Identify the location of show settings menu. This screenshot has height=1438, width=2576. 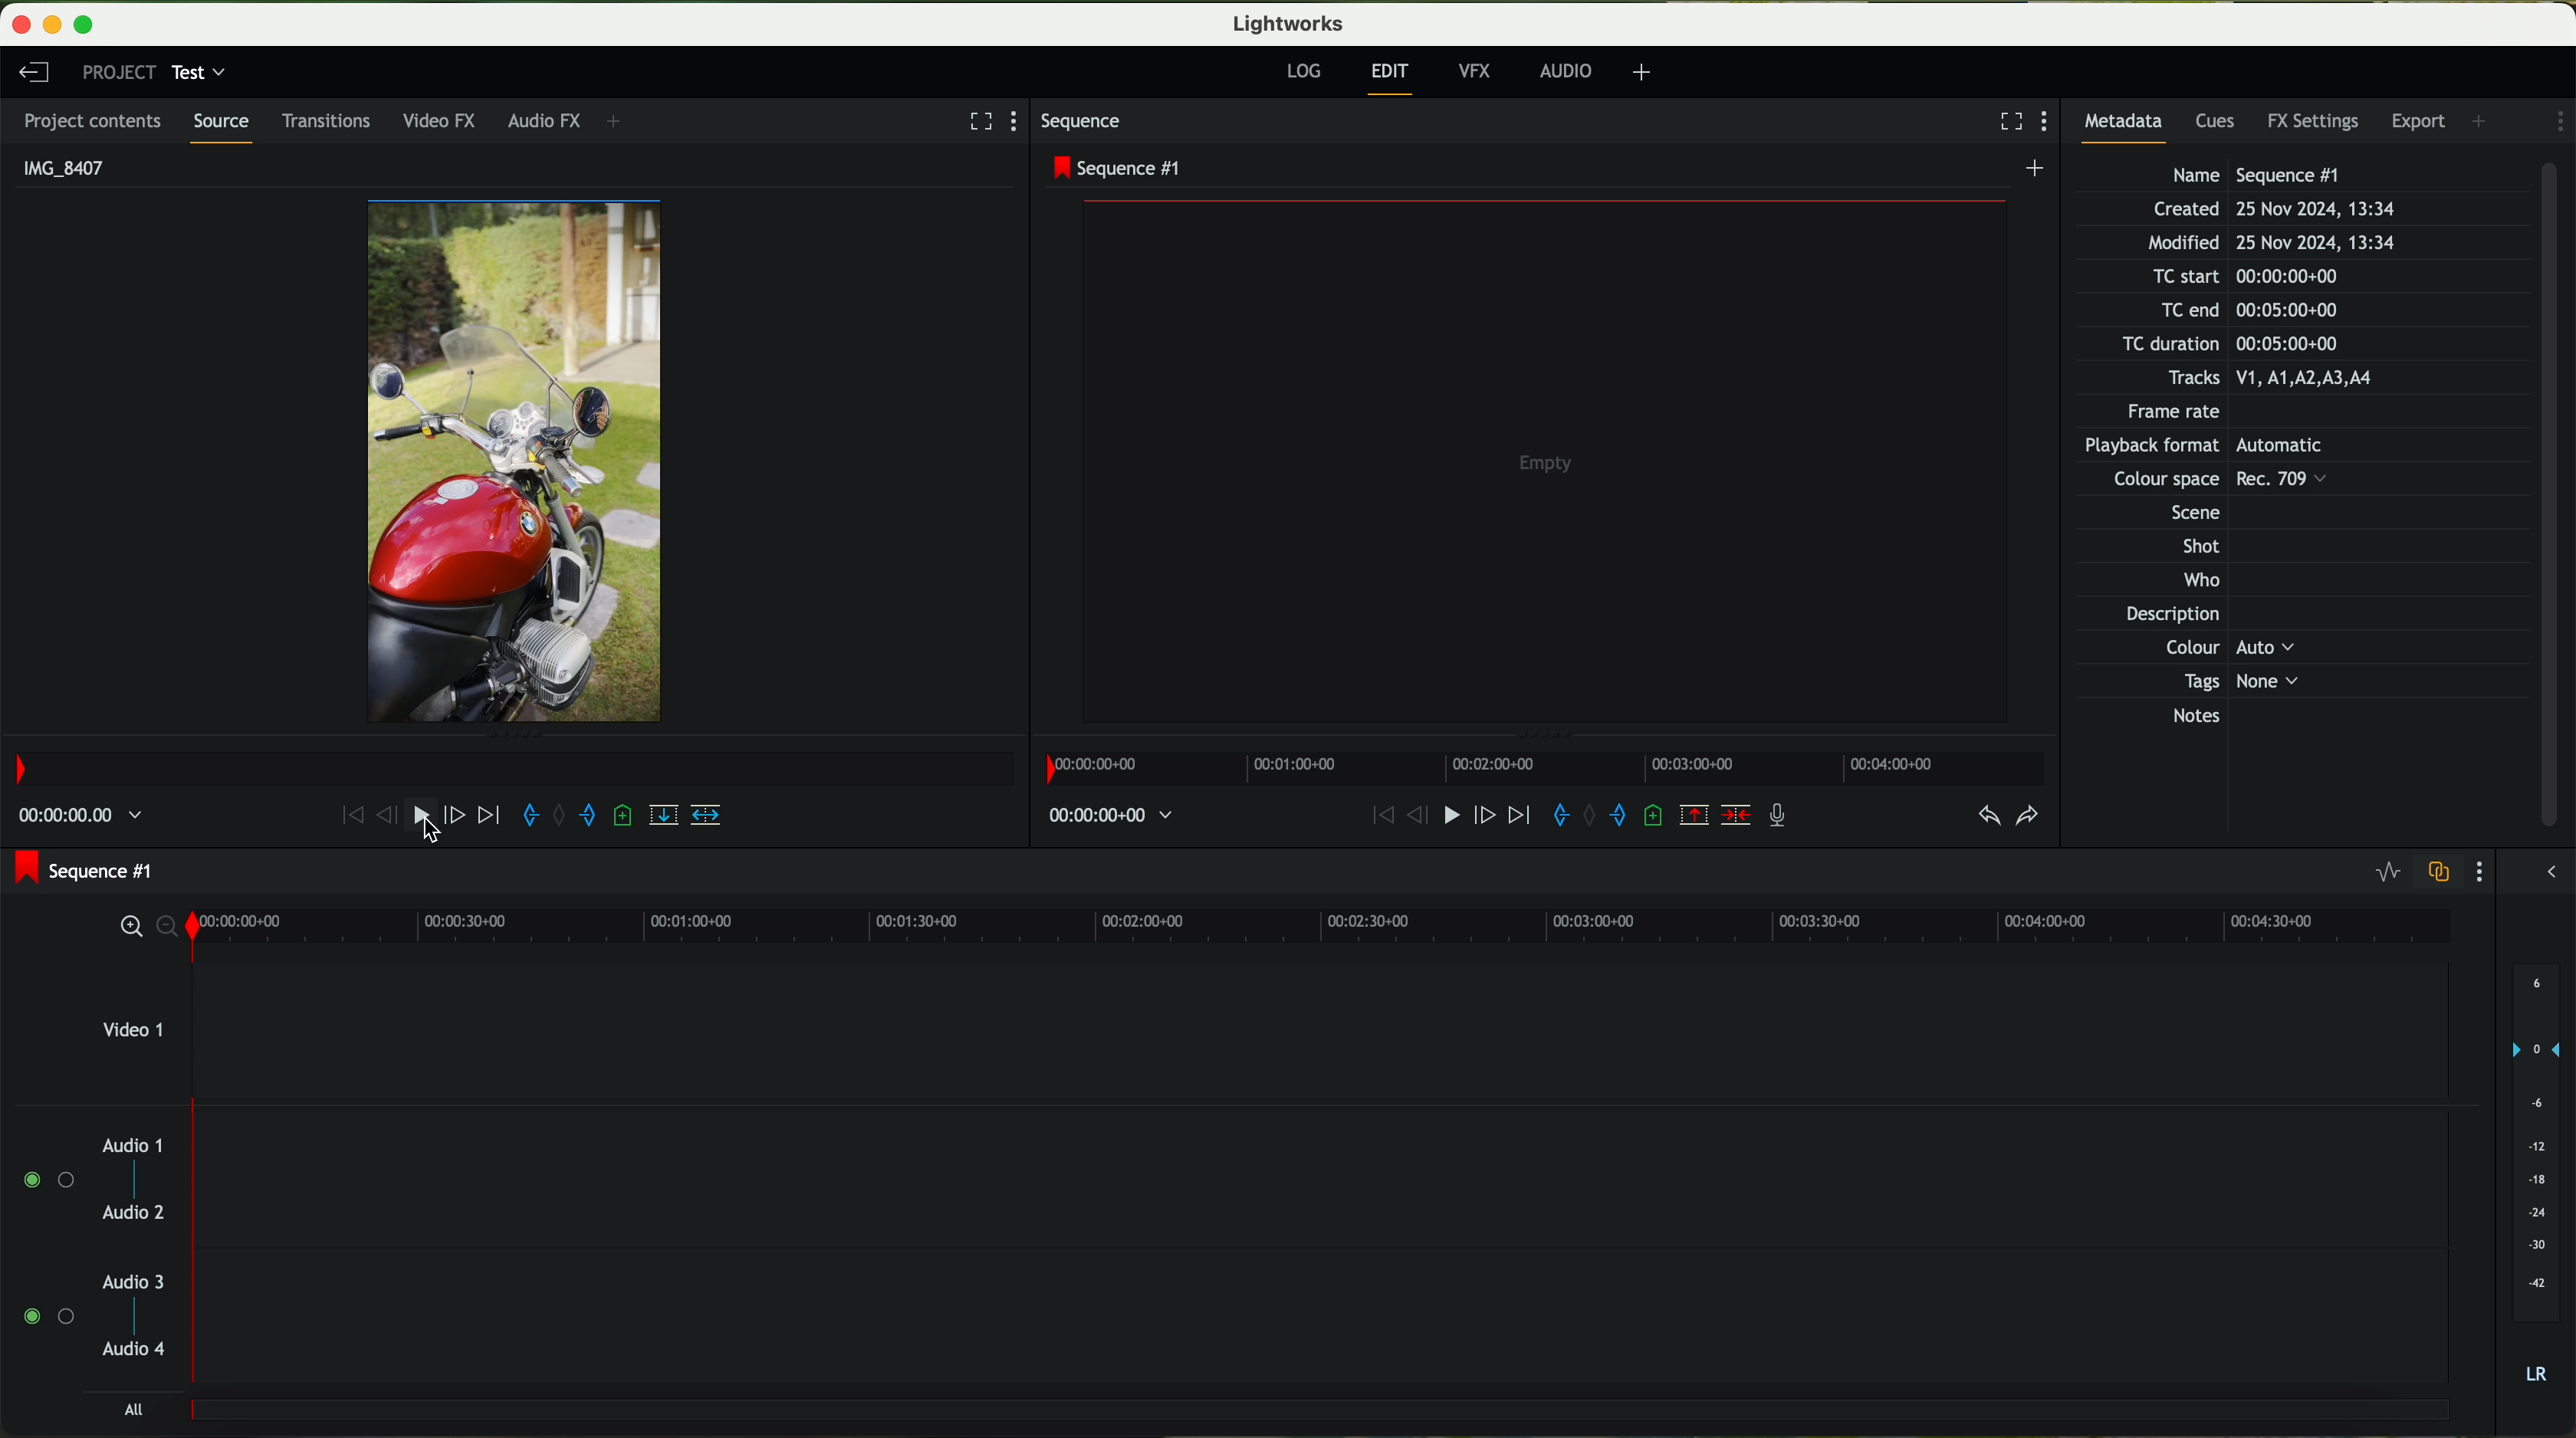
(1022, 122).